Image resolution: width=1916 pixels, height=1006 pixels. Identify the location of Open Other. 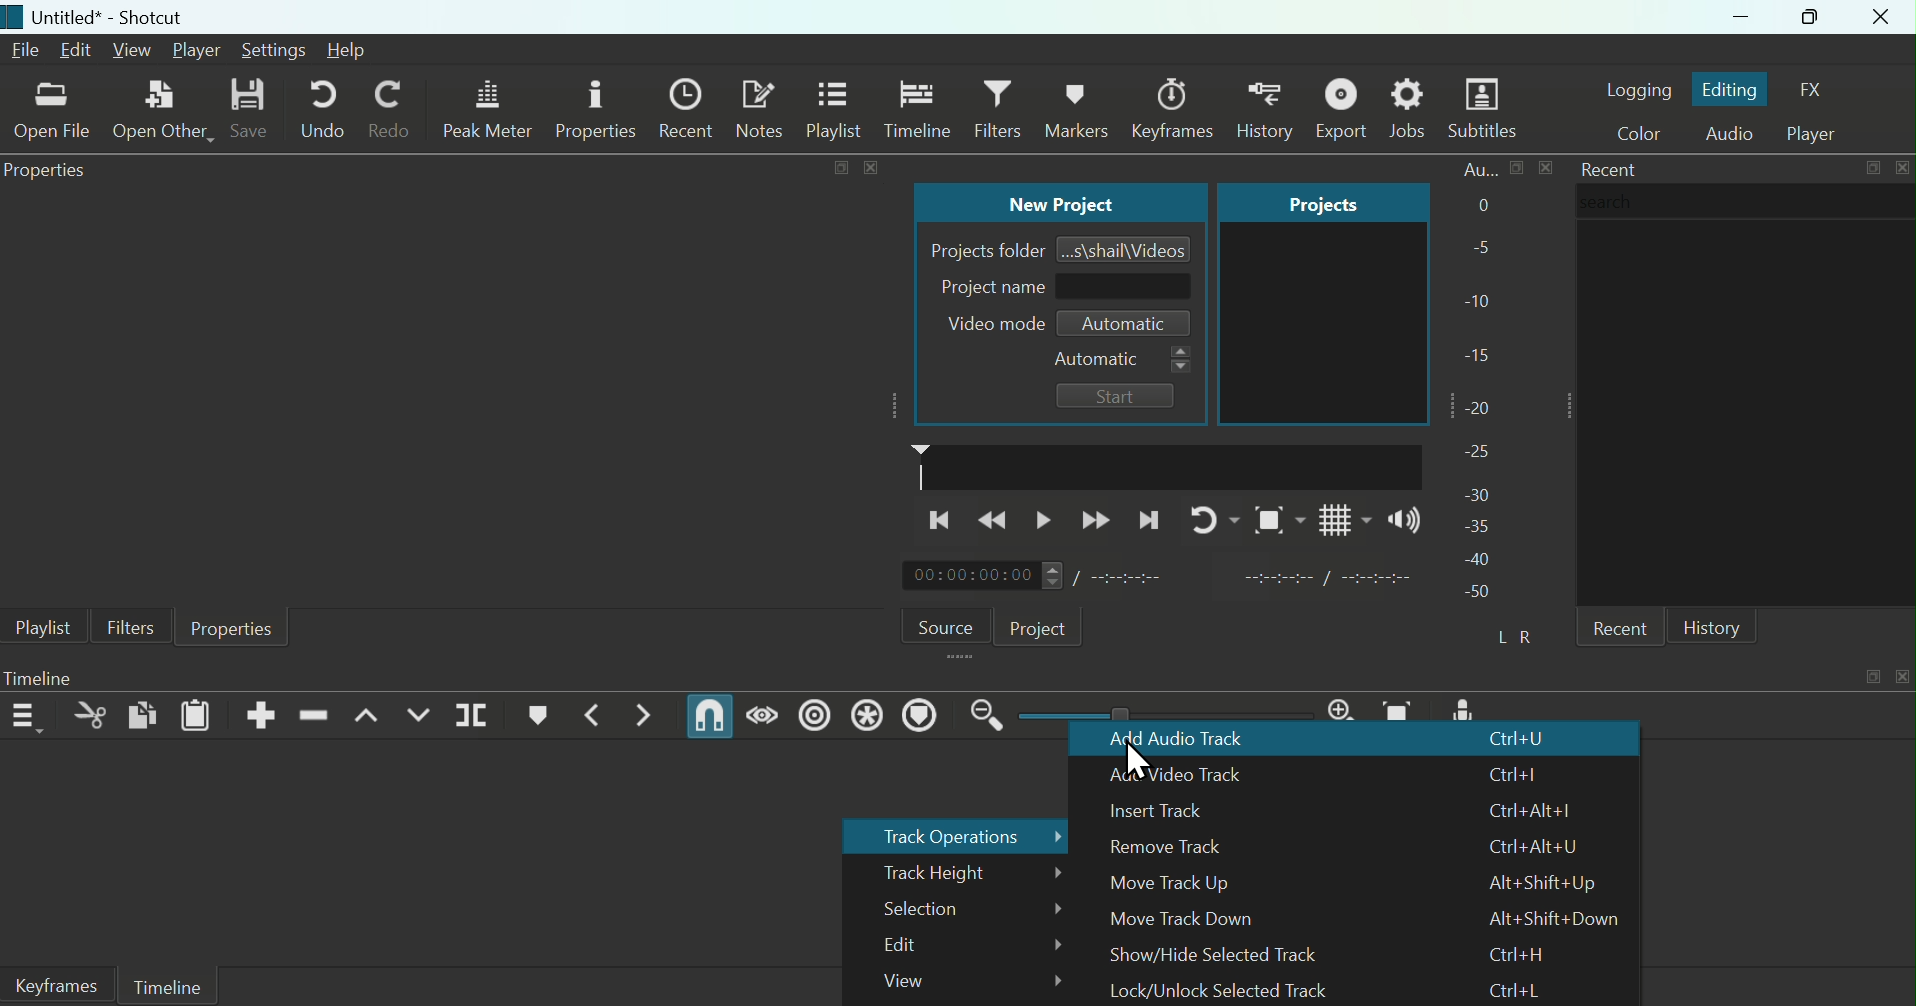
(161, 110).